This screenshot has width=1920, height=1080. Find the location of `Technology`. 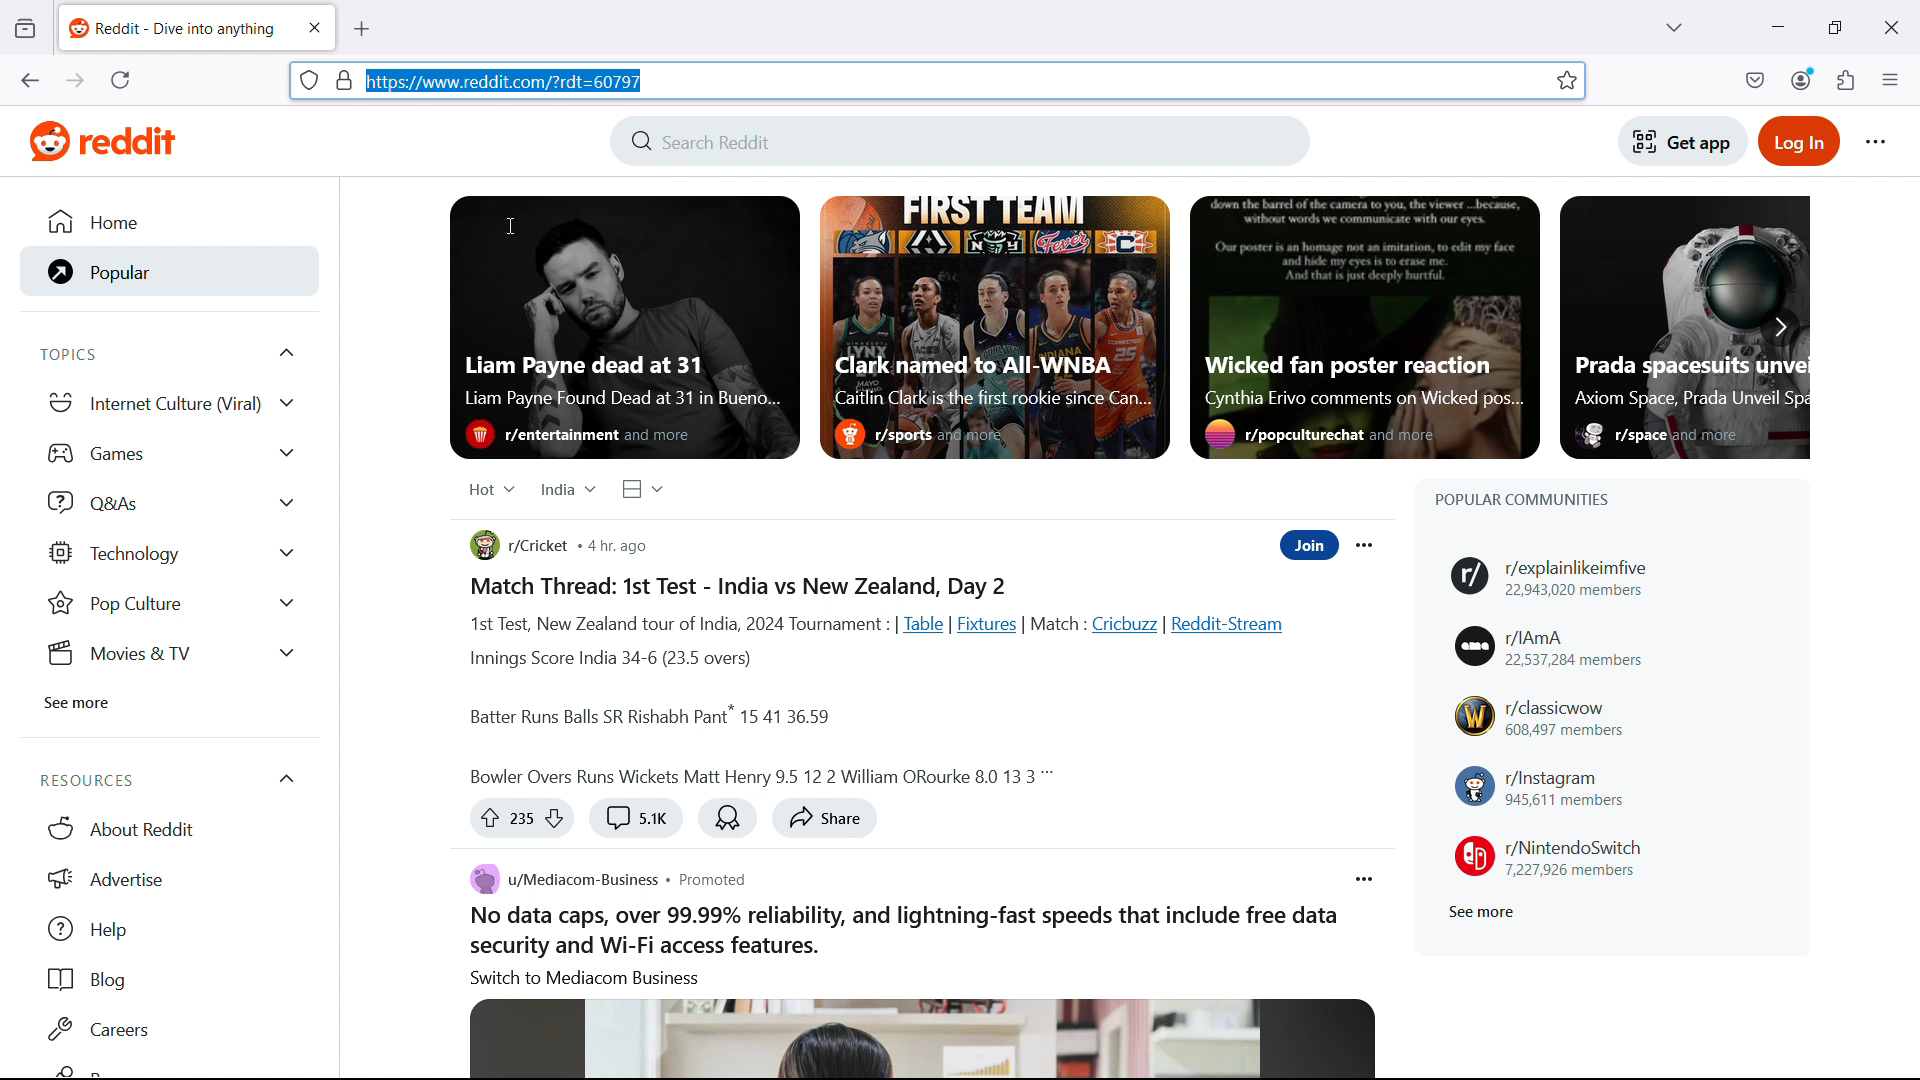

Technology is located at coordinates (173, 555).